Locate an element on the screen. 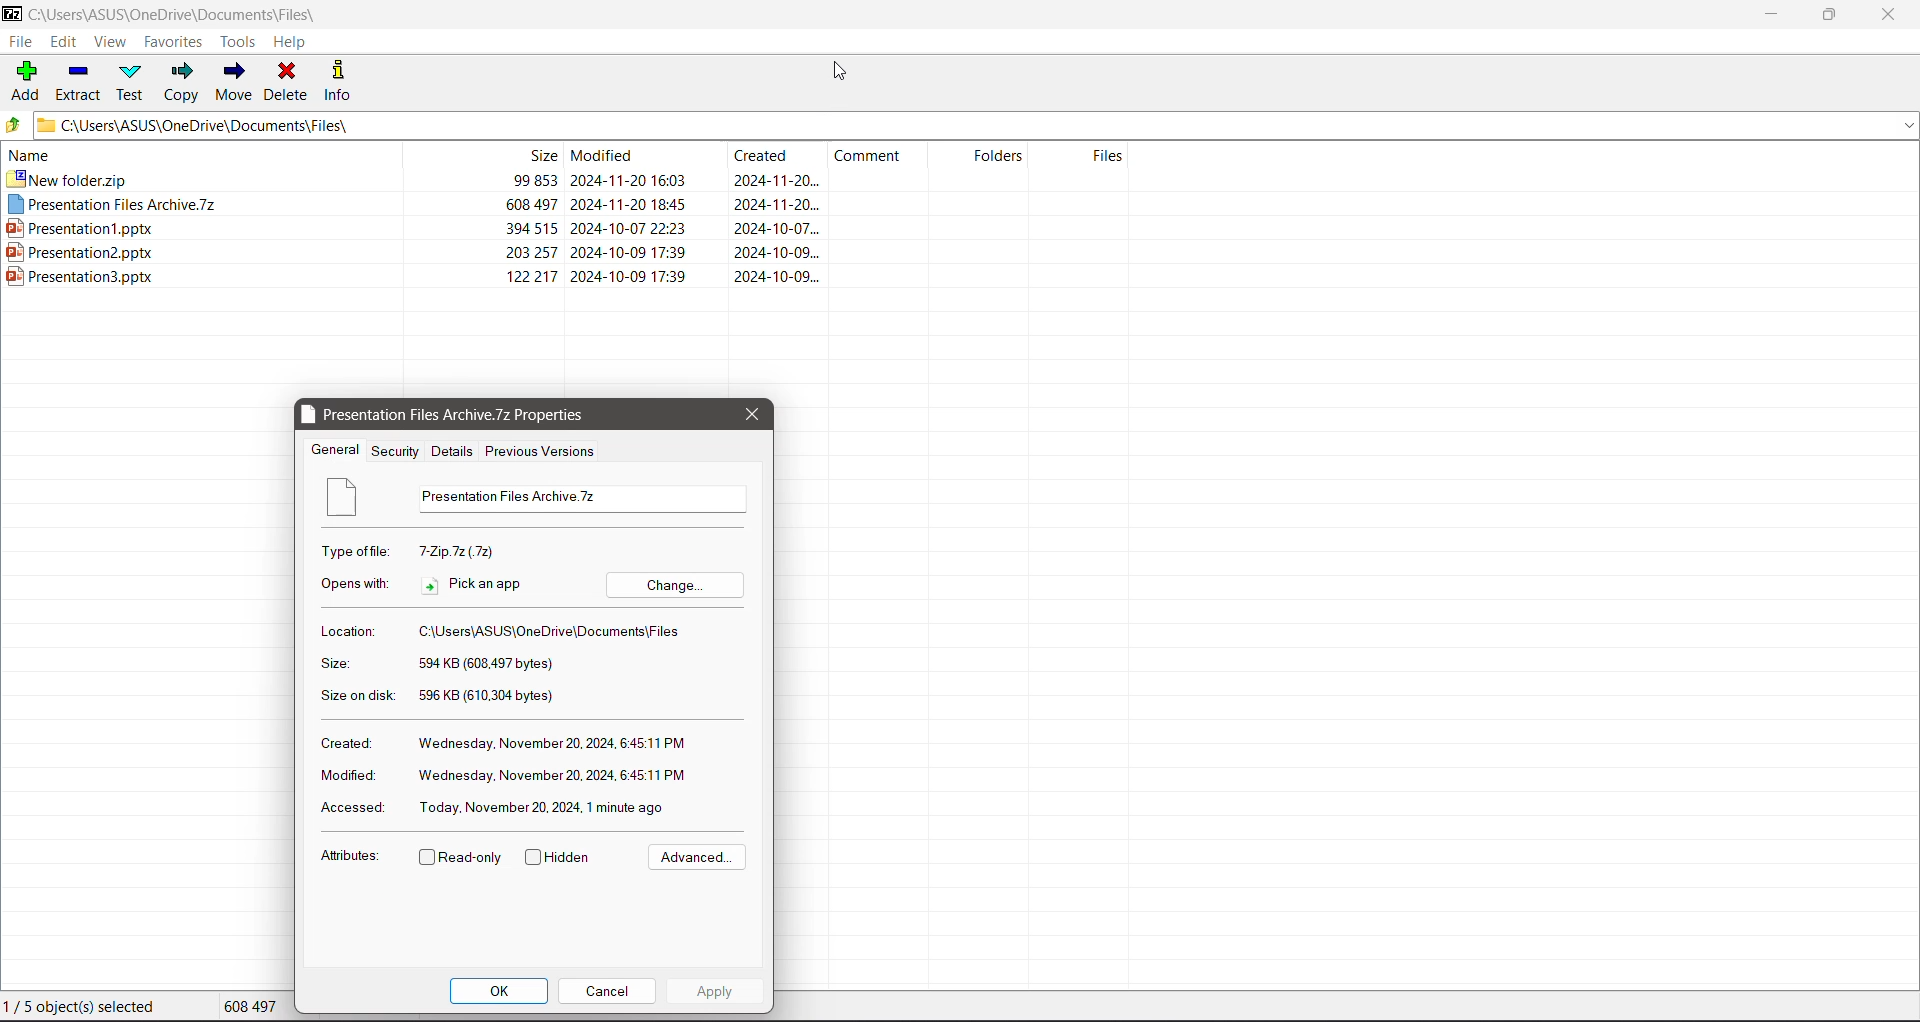  Modified is located at coordinates (640, 156).